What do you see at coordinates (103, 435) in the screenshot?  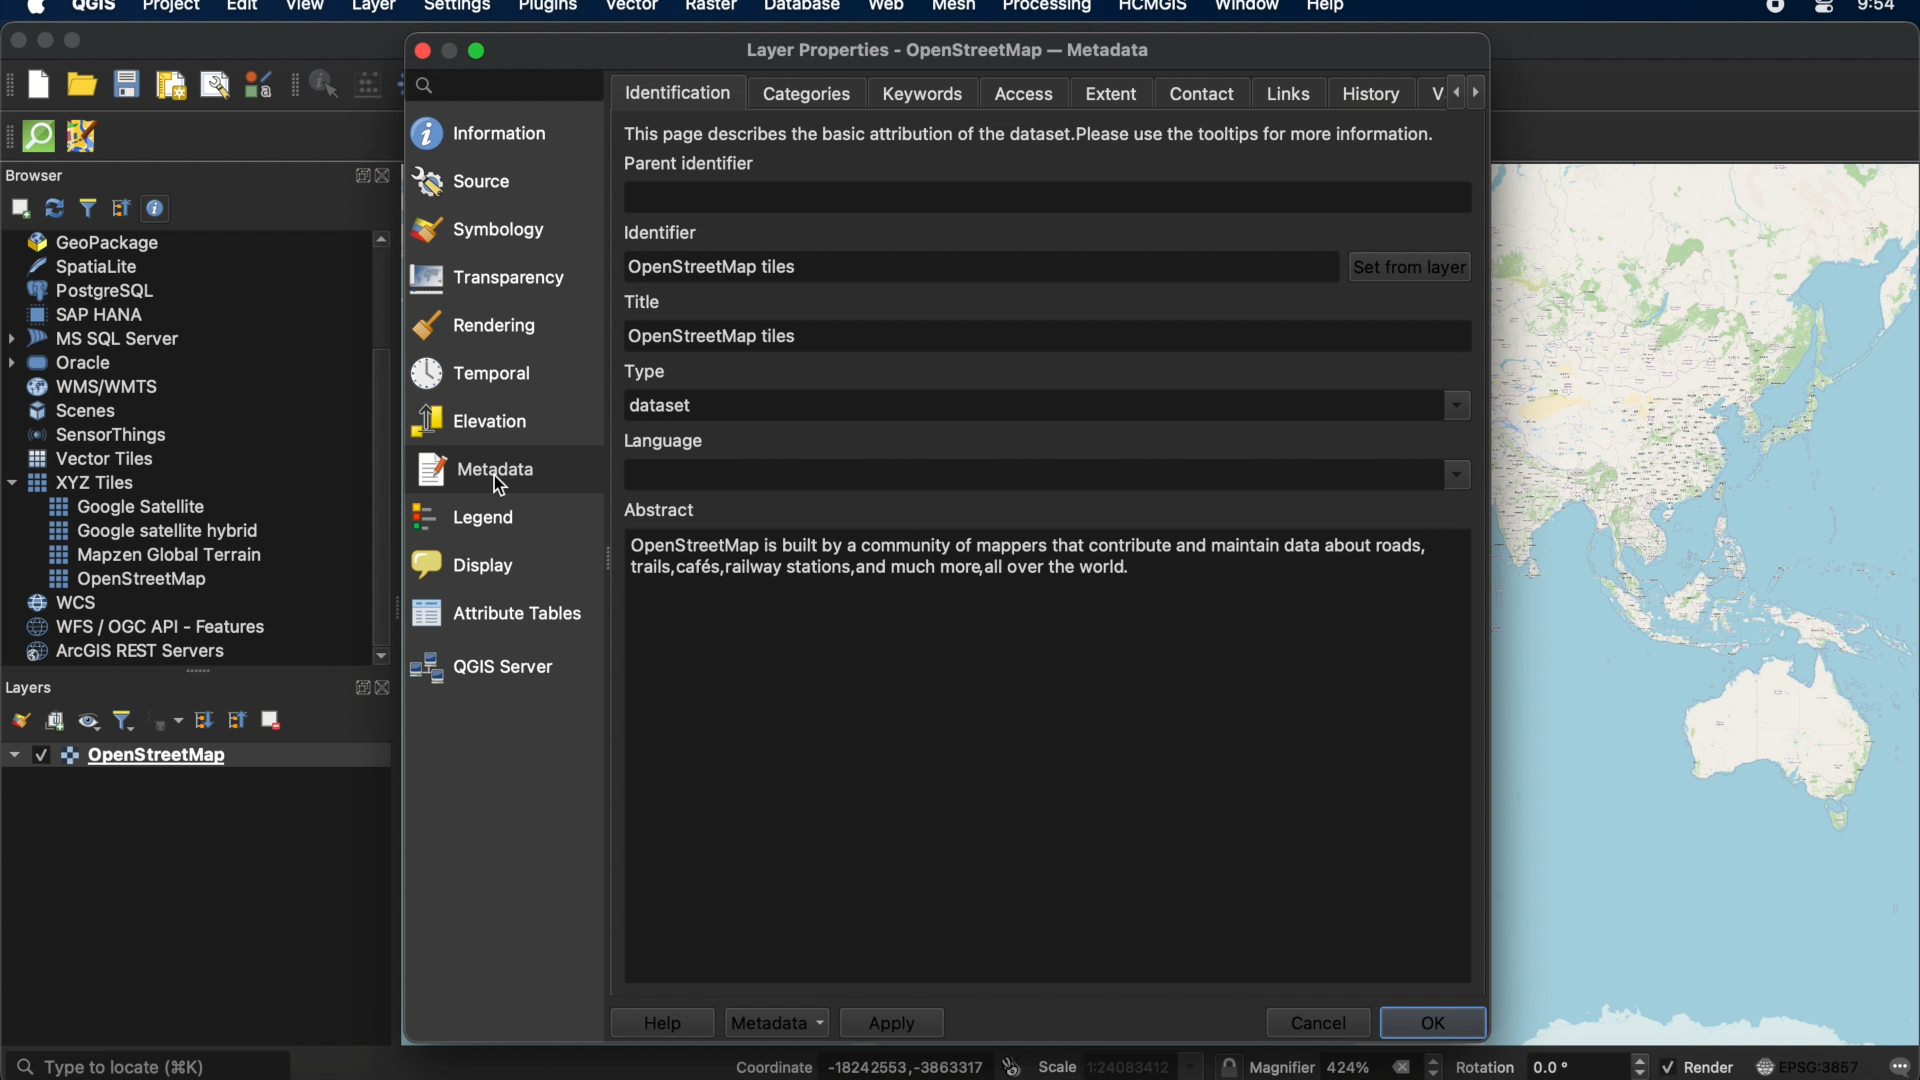 I see `sensor things` at bounding box center [103, 435].